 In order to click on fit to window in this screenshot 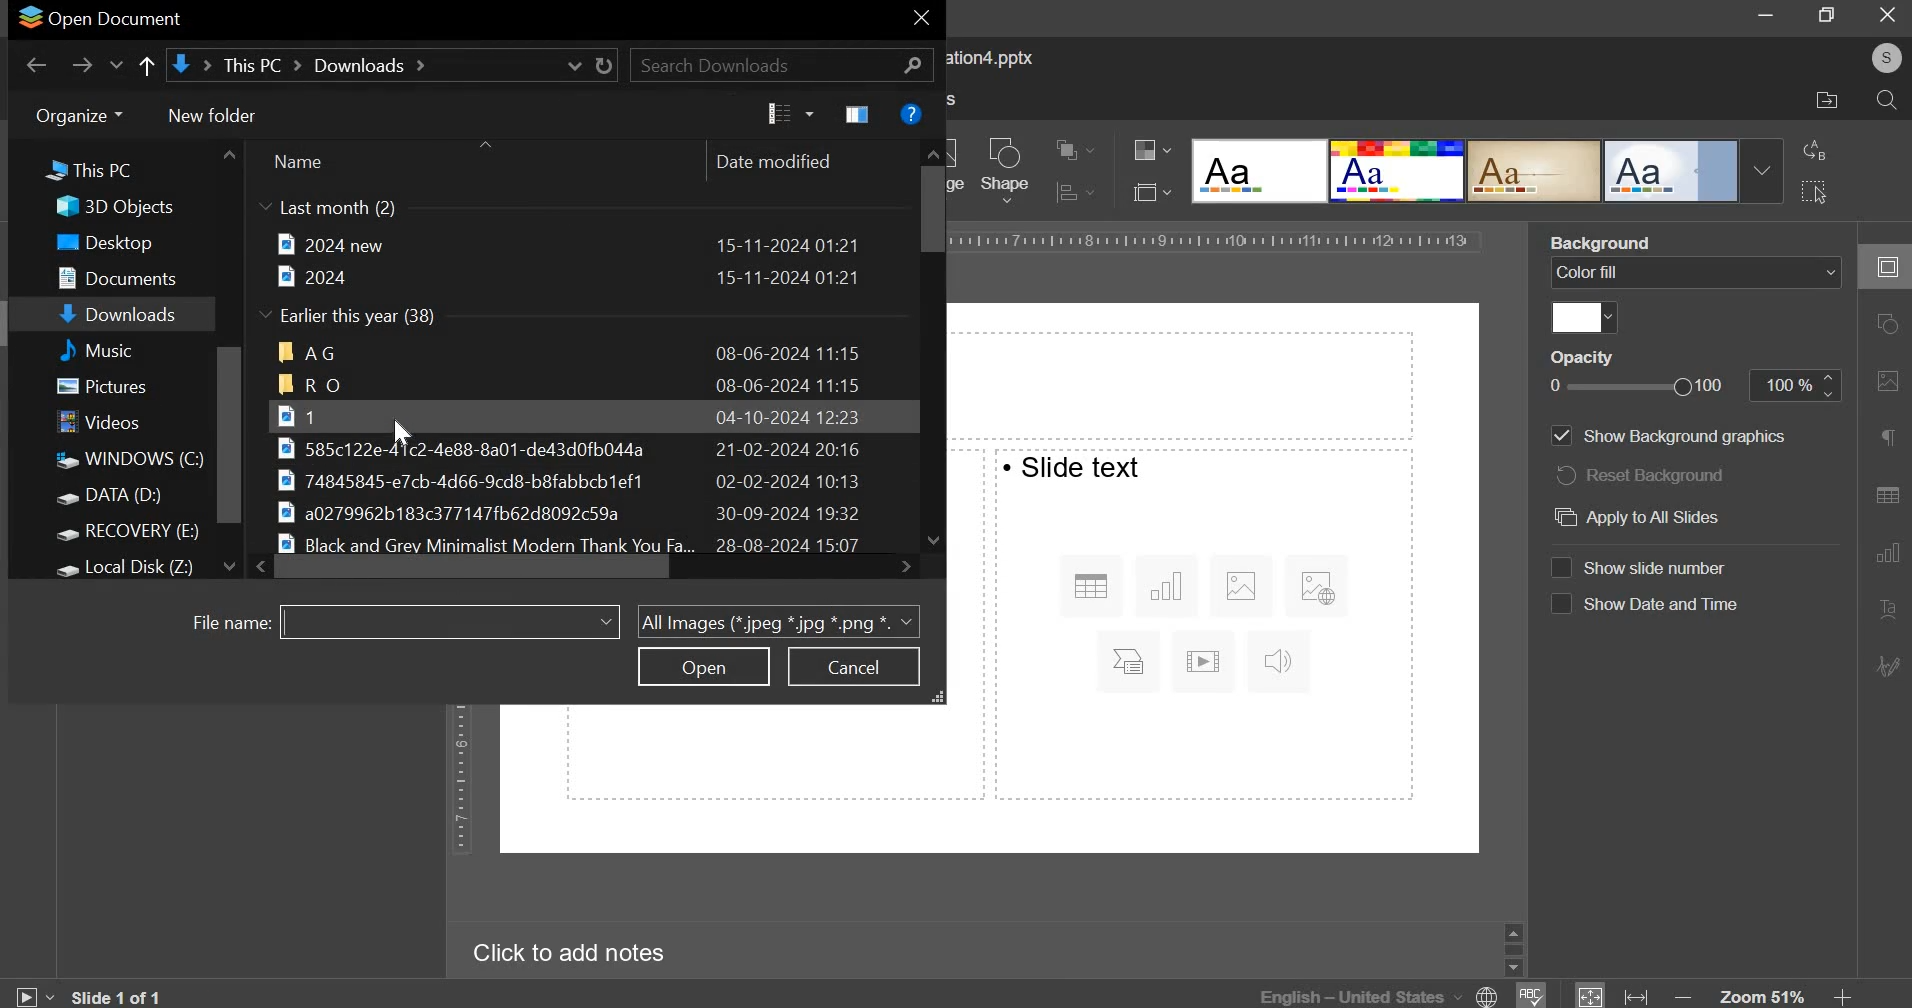, I will do `click(1591, 996)`.